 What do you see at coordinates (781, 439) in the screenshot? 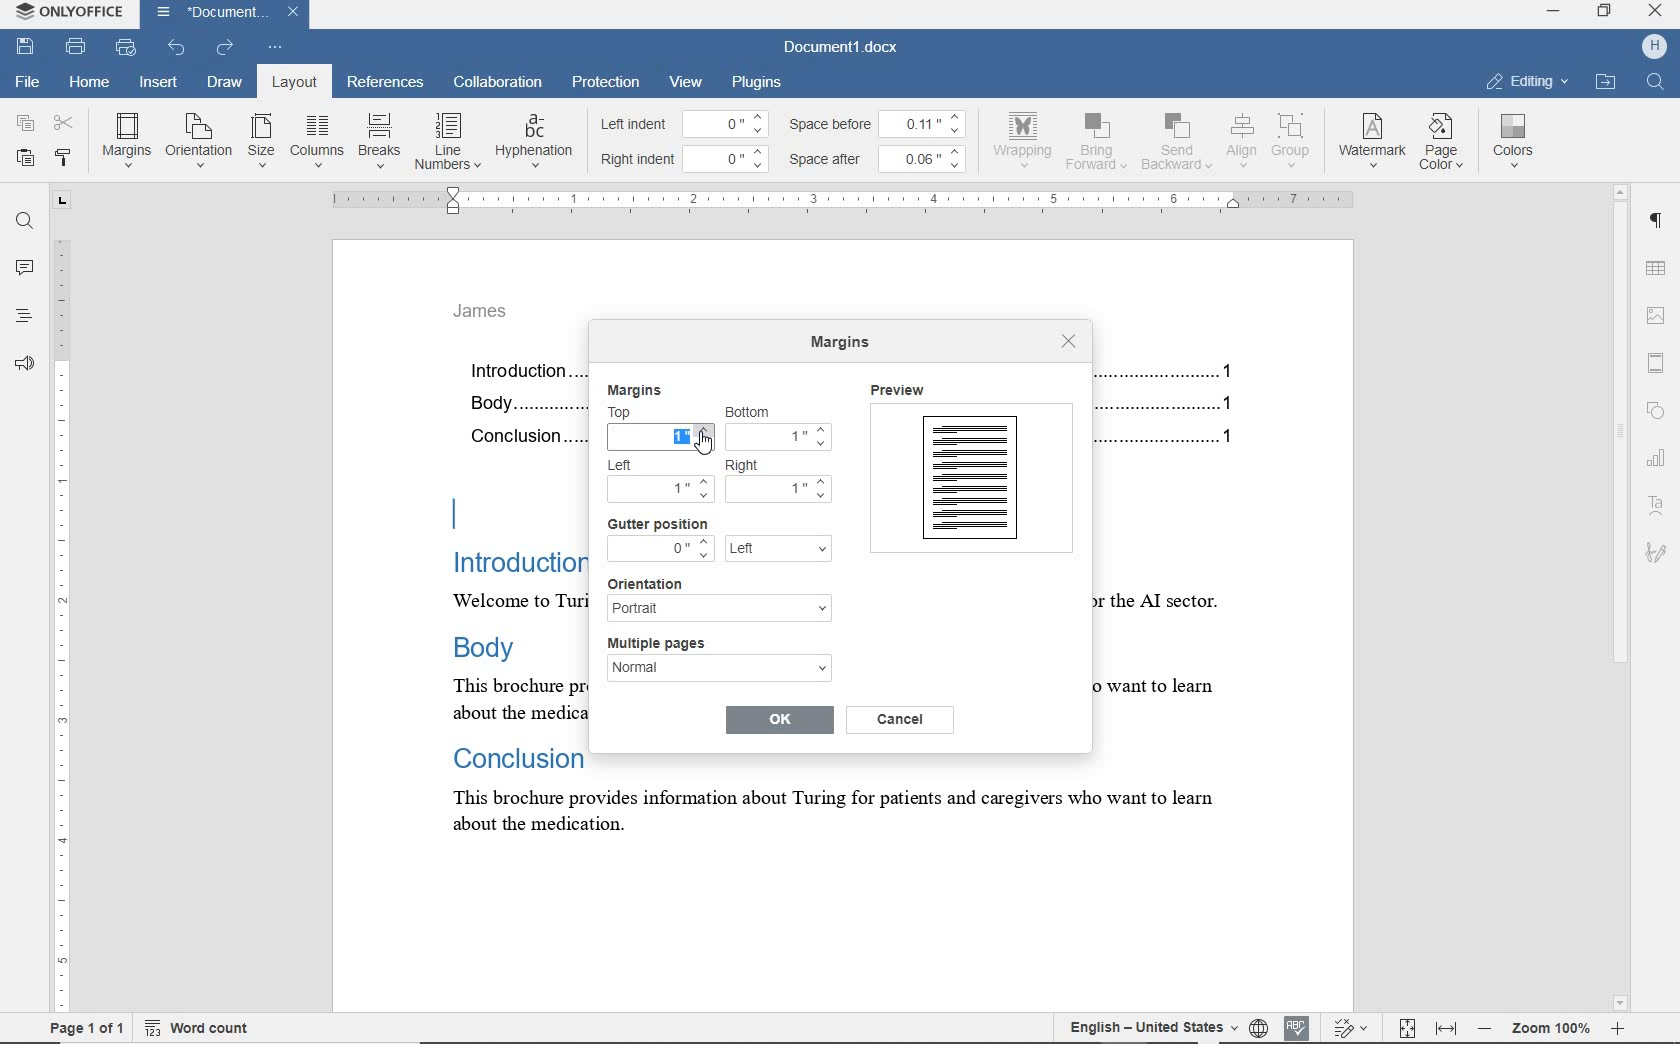
I see `1` at bounding box center [781, 439].